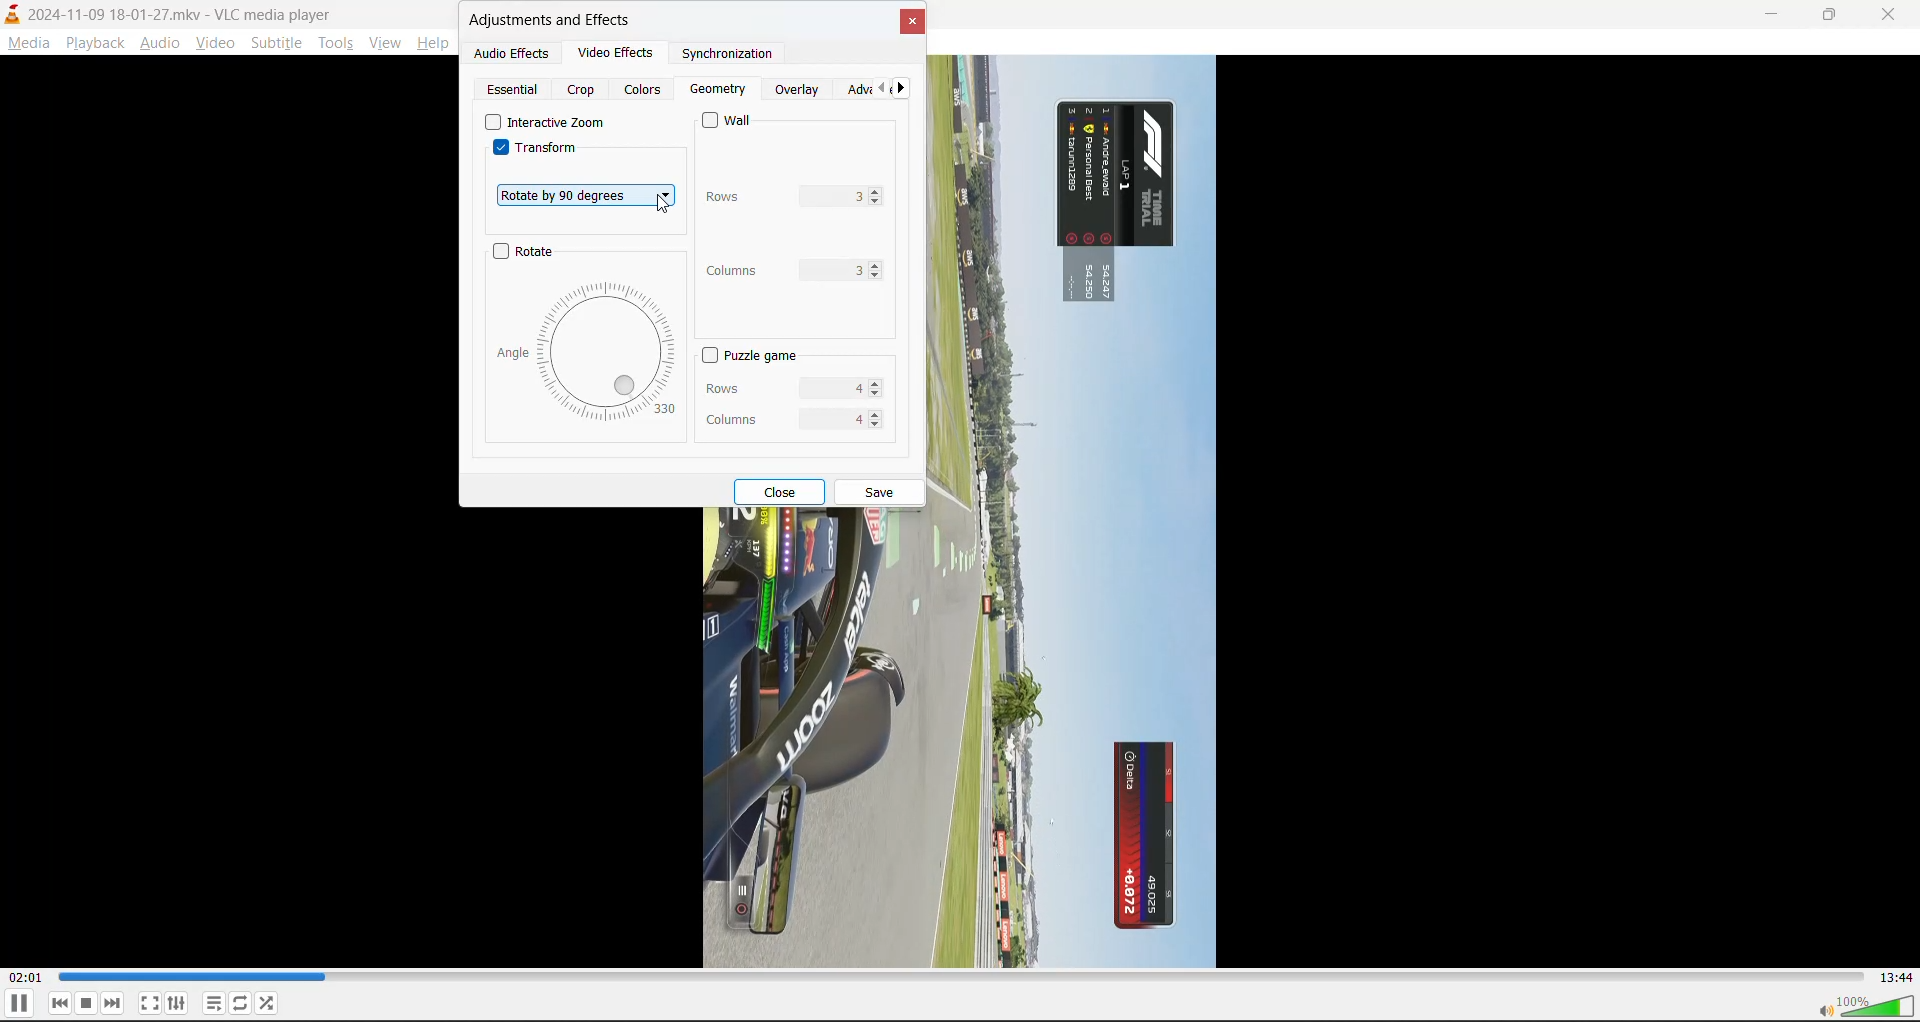 The width and height of the screenshot is (1920, 1022). I want to click on current track time, so click(24, 978).